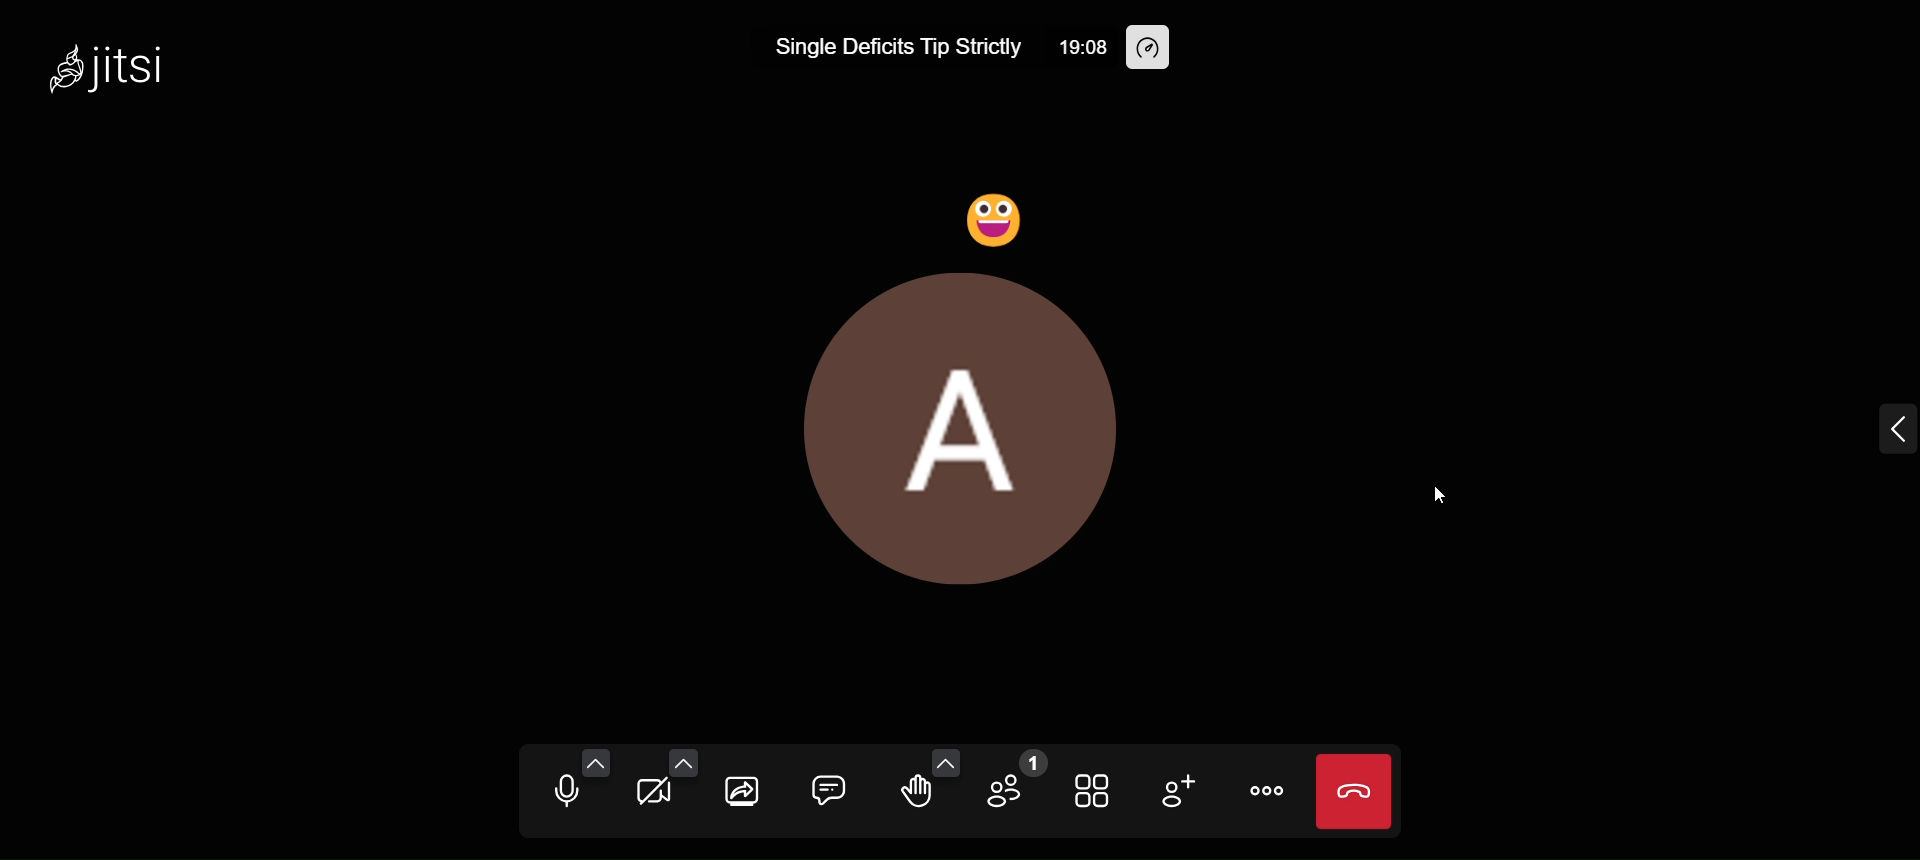 The width and height of the screenshot is (1920, 860). What do you see at coordinates (1357, 791) in the screenshot?
I see `end call` at bounding box center [1357, 791].